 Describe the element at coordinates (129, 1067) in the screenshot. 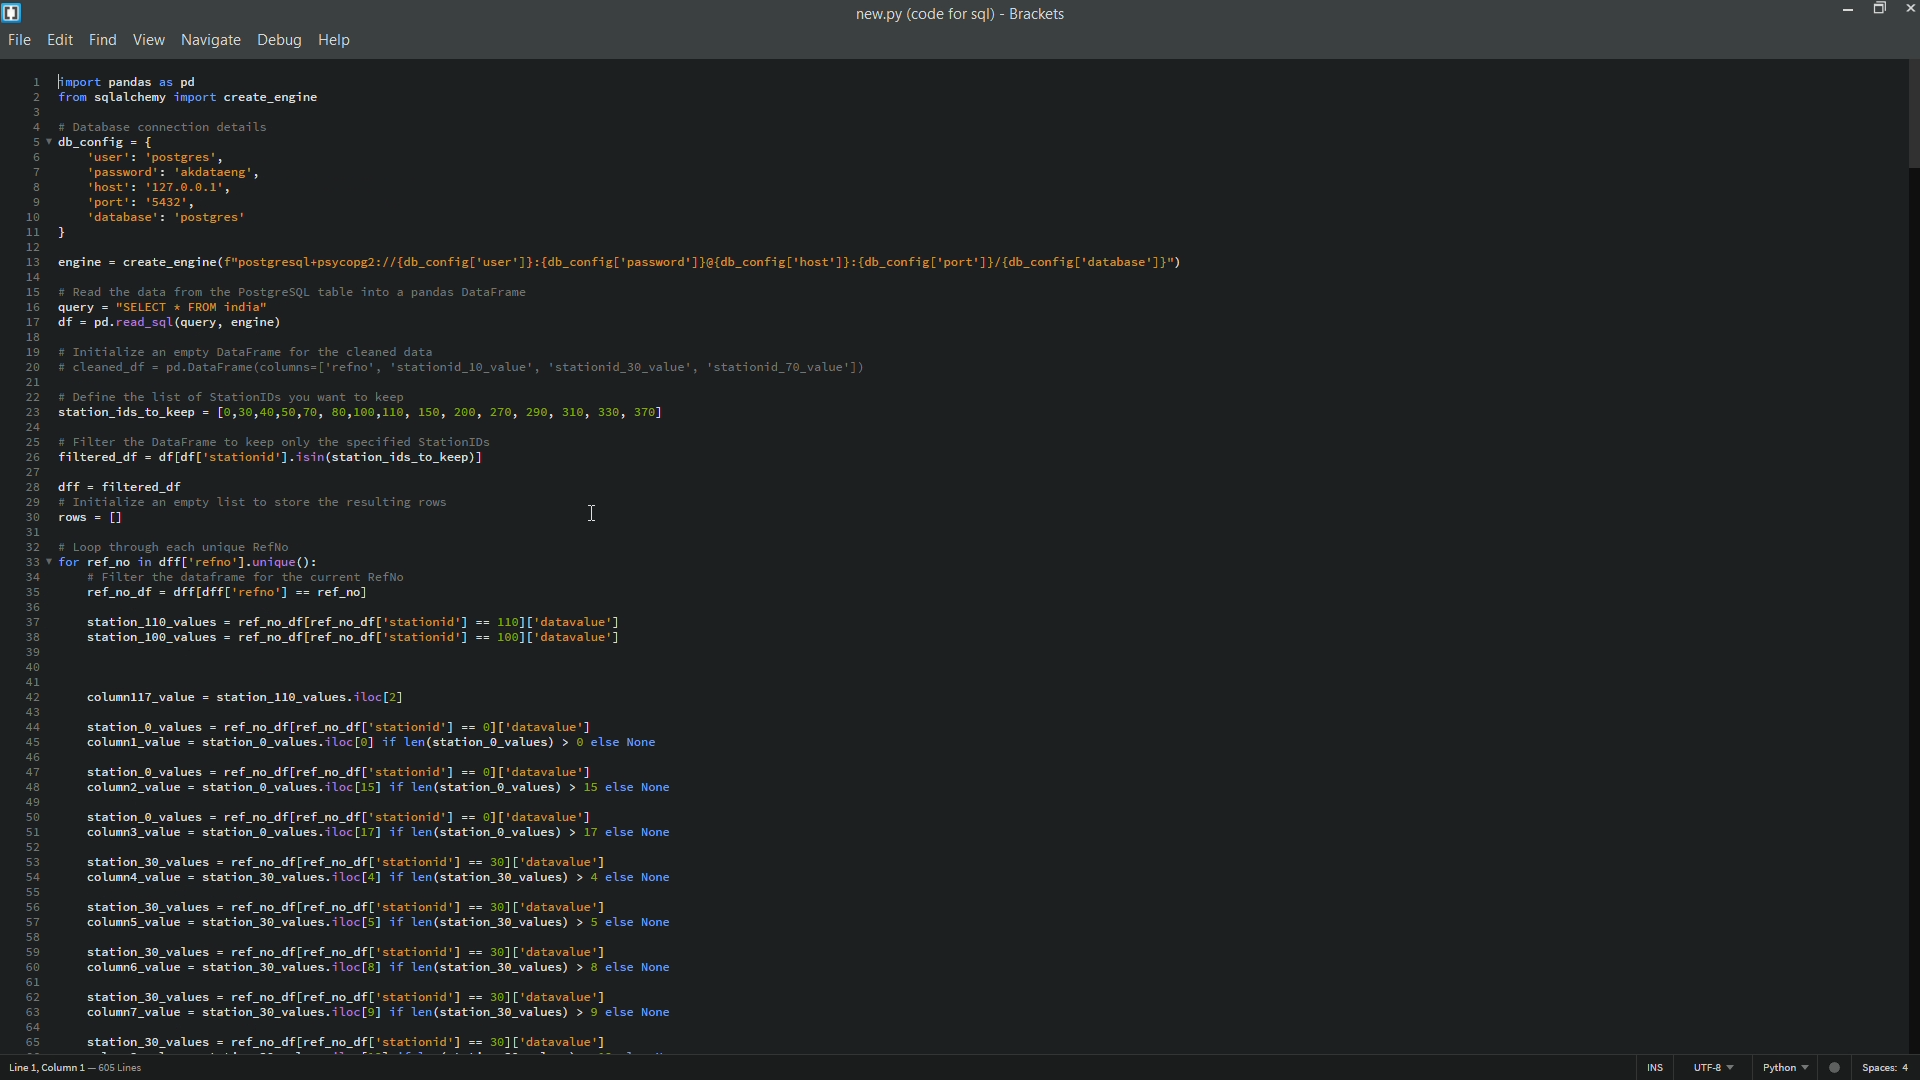

I see `number of lines` at that location.